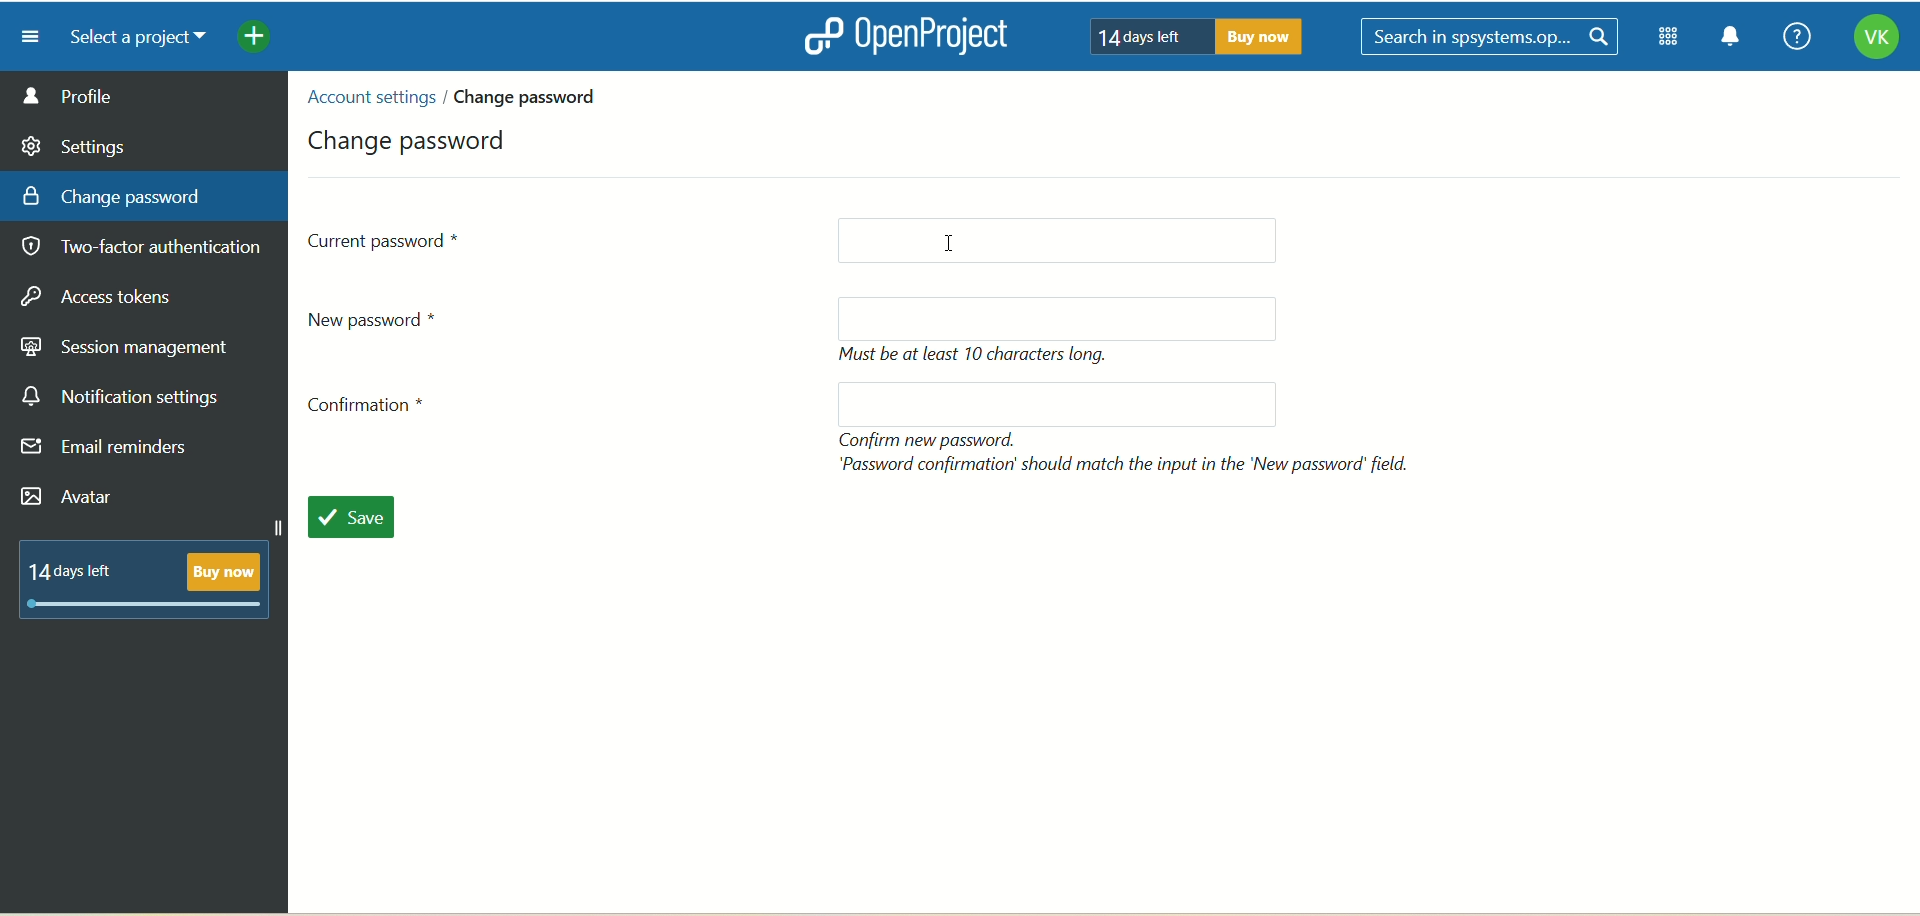  Describe the element at coordinates (382, 318) in the screenshot. I see `new password` at that location.